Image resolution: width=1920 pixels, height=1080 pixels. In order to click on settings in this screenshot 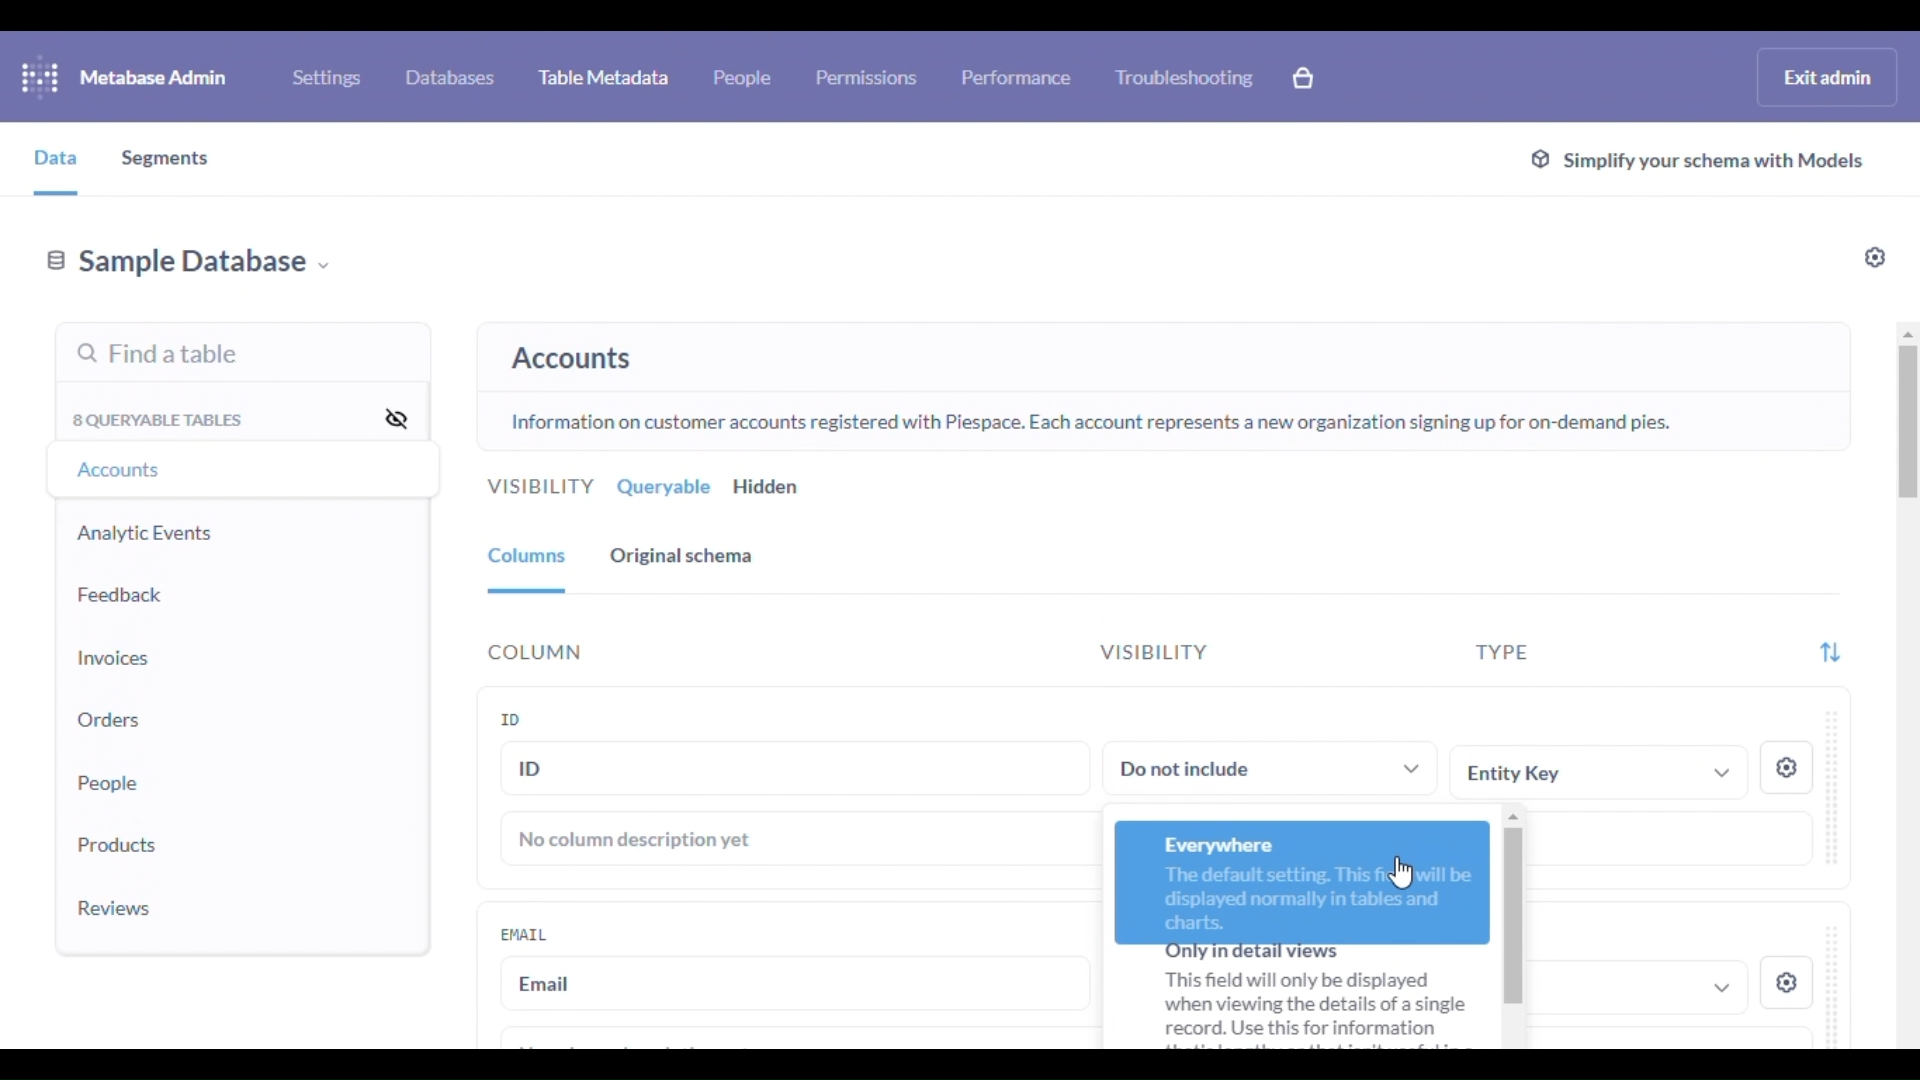, I will do `click(1786, 984)`.